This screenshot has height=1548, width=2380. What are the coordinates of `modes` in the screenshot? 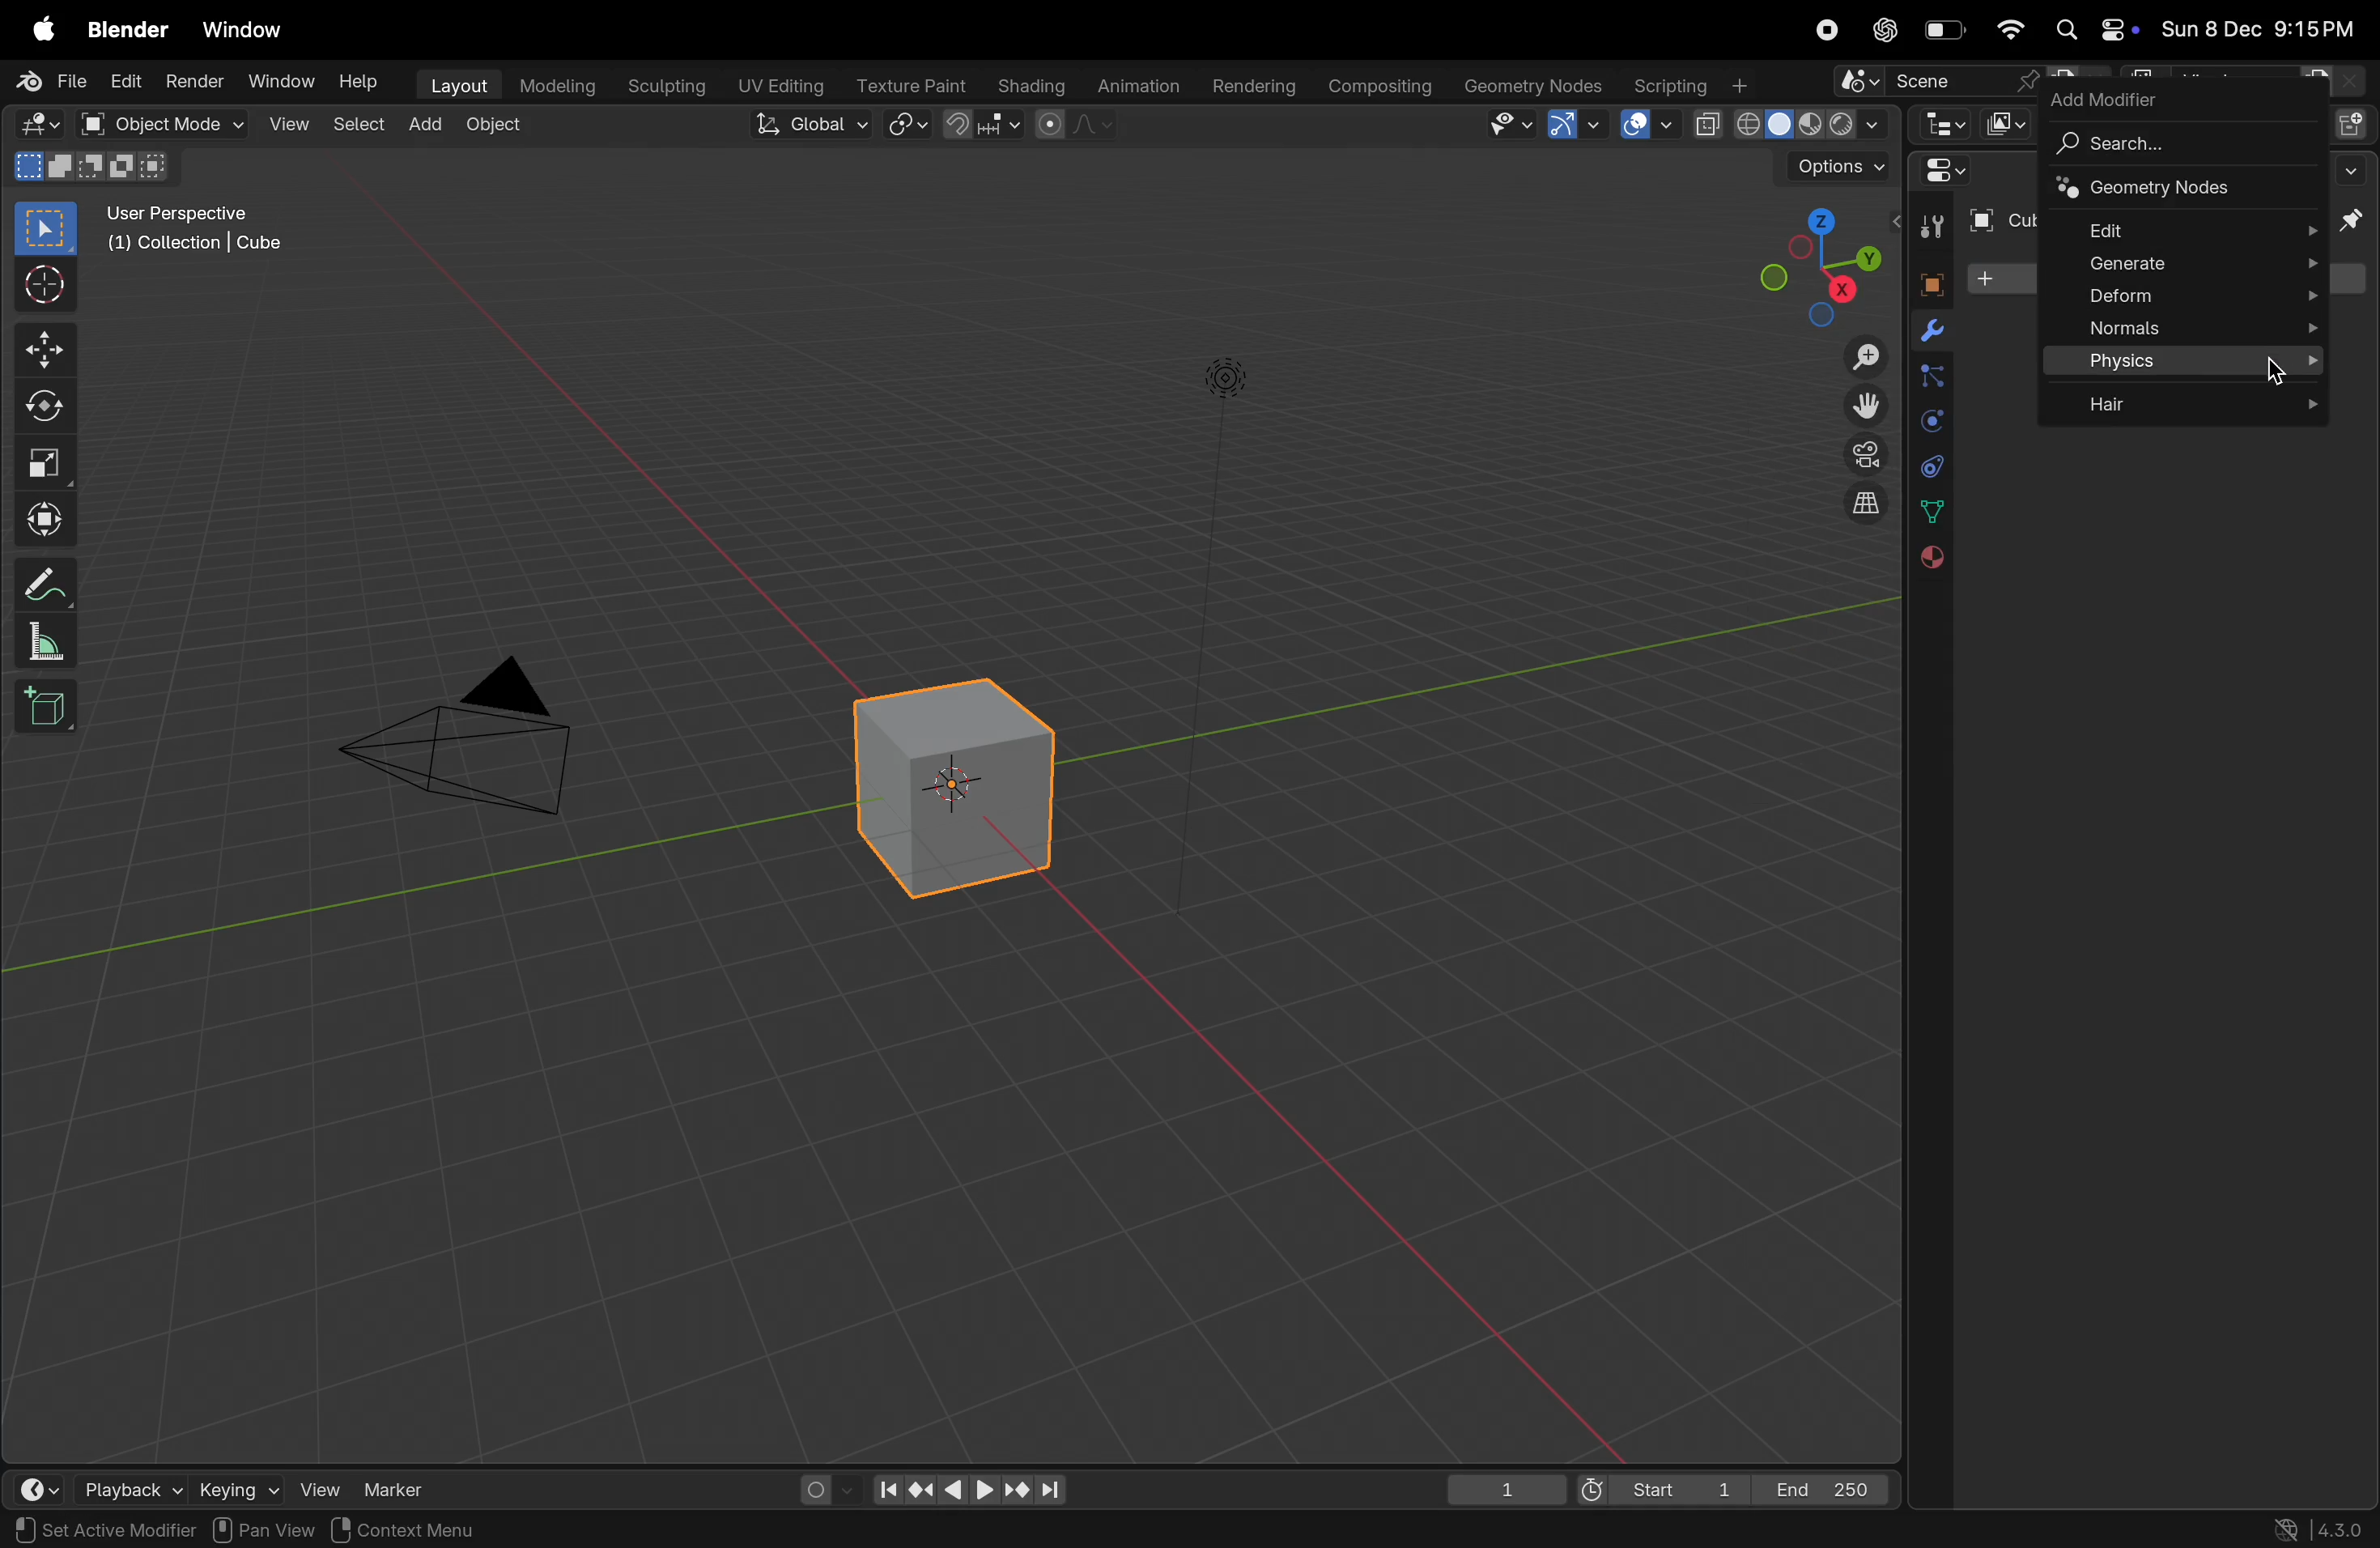 It's located at (91, 166).